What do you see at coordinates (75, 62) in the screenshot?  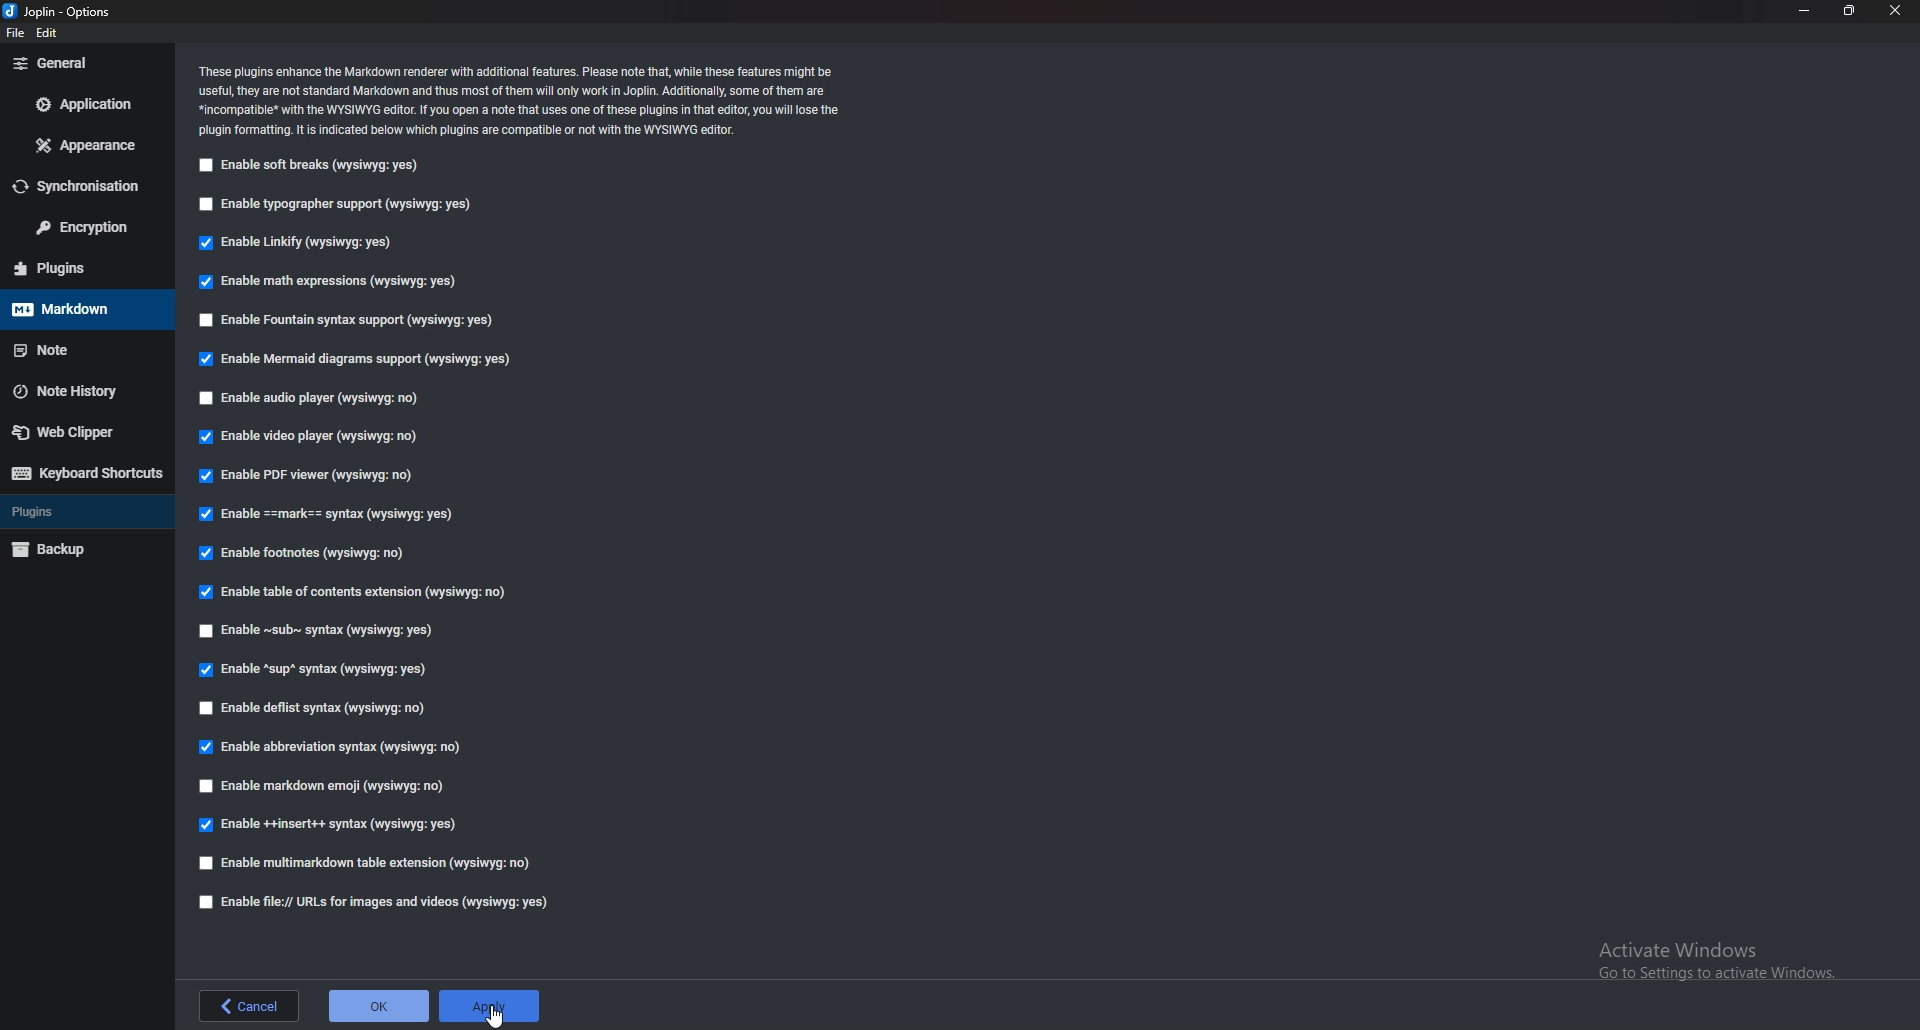 I see `General` at bounding box center [75, 62].